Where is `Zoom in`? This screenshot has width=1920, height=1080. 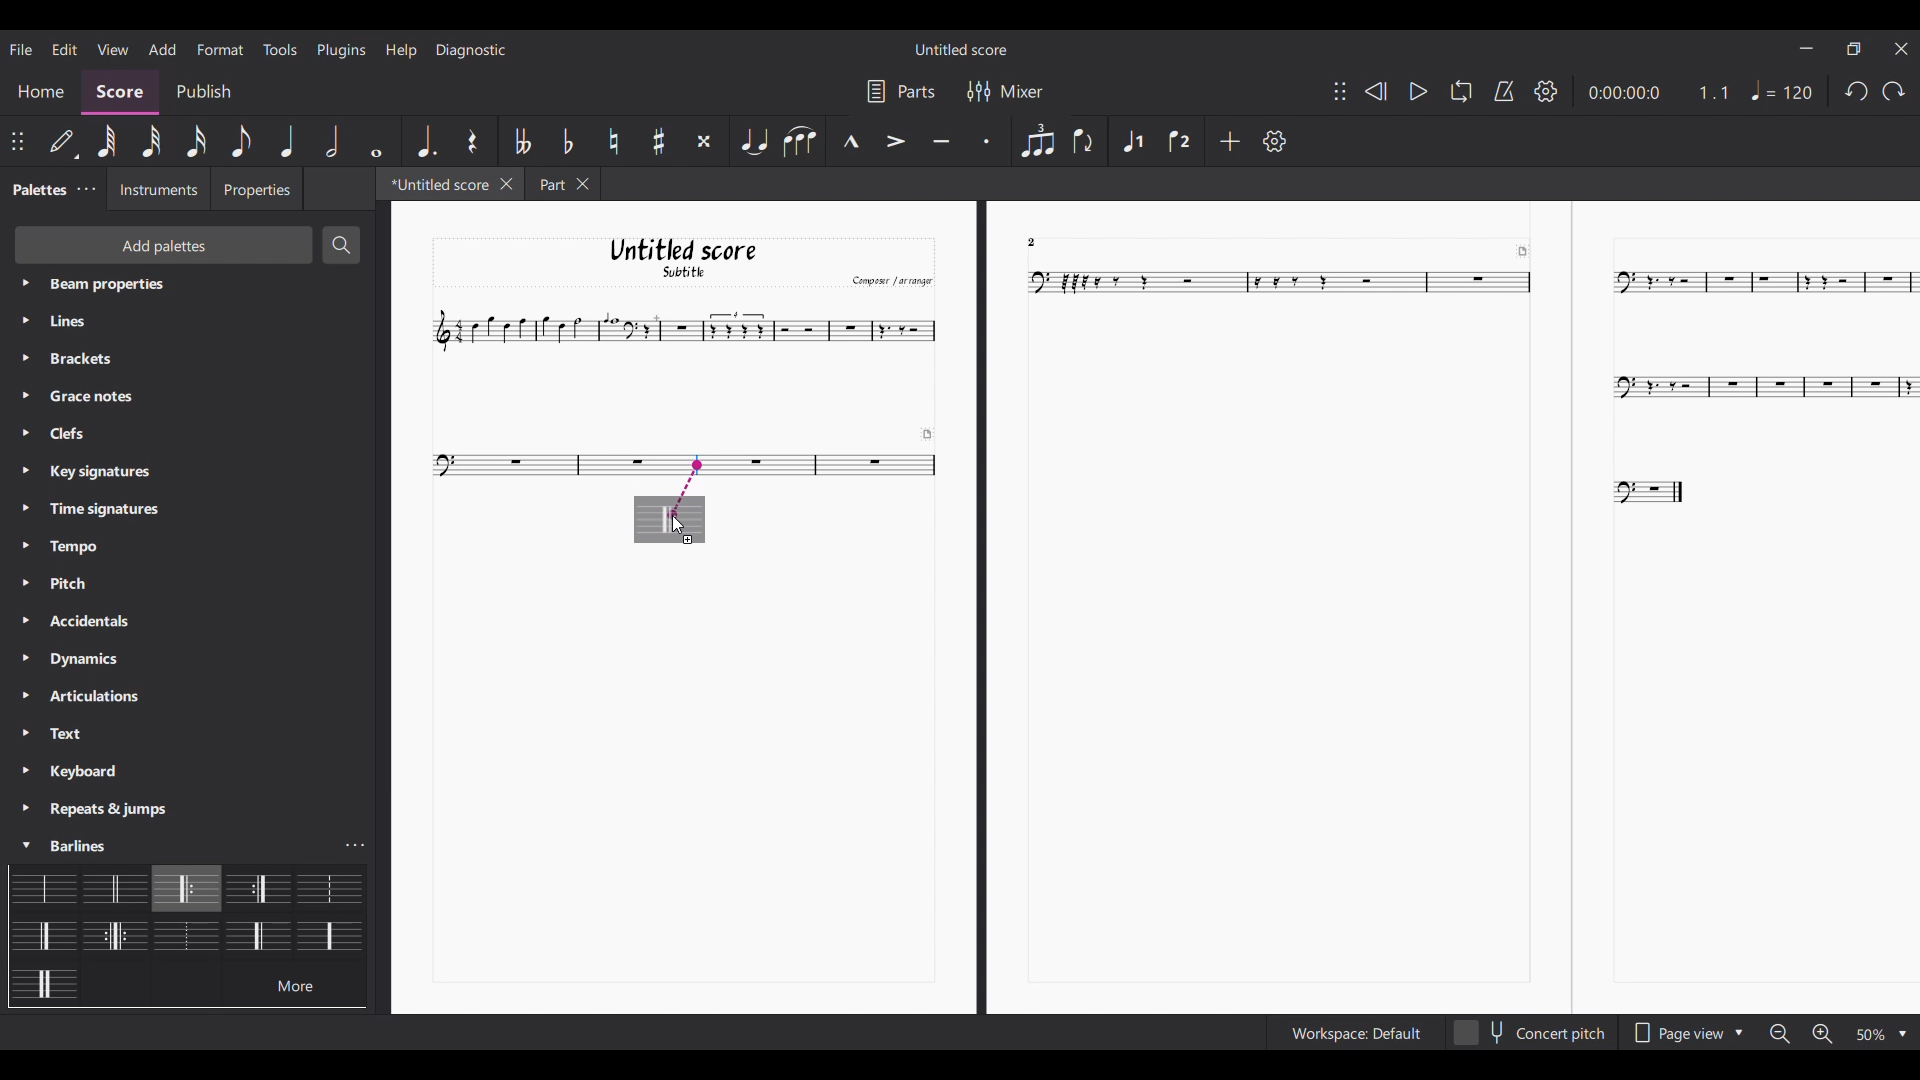
Zoom in is located at coordinates (1823, 1033).